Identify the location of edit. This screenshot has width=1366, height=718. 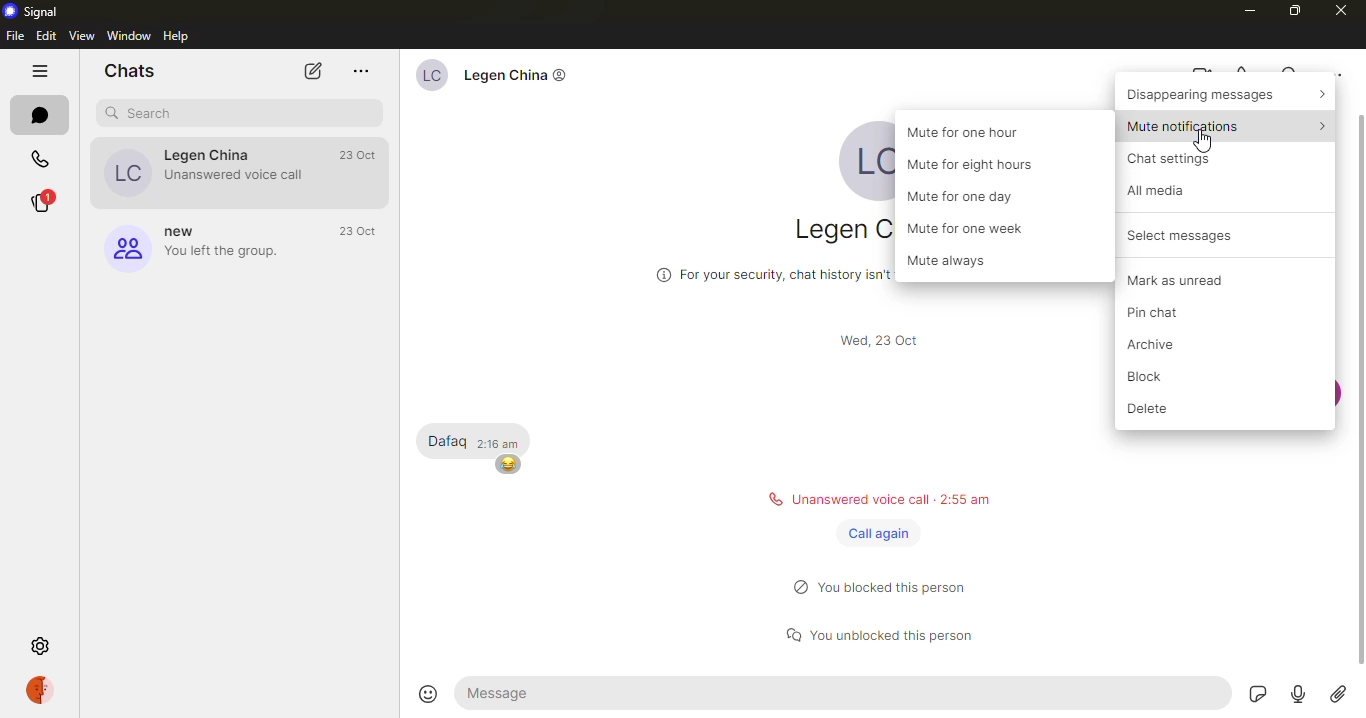
(46, 33).